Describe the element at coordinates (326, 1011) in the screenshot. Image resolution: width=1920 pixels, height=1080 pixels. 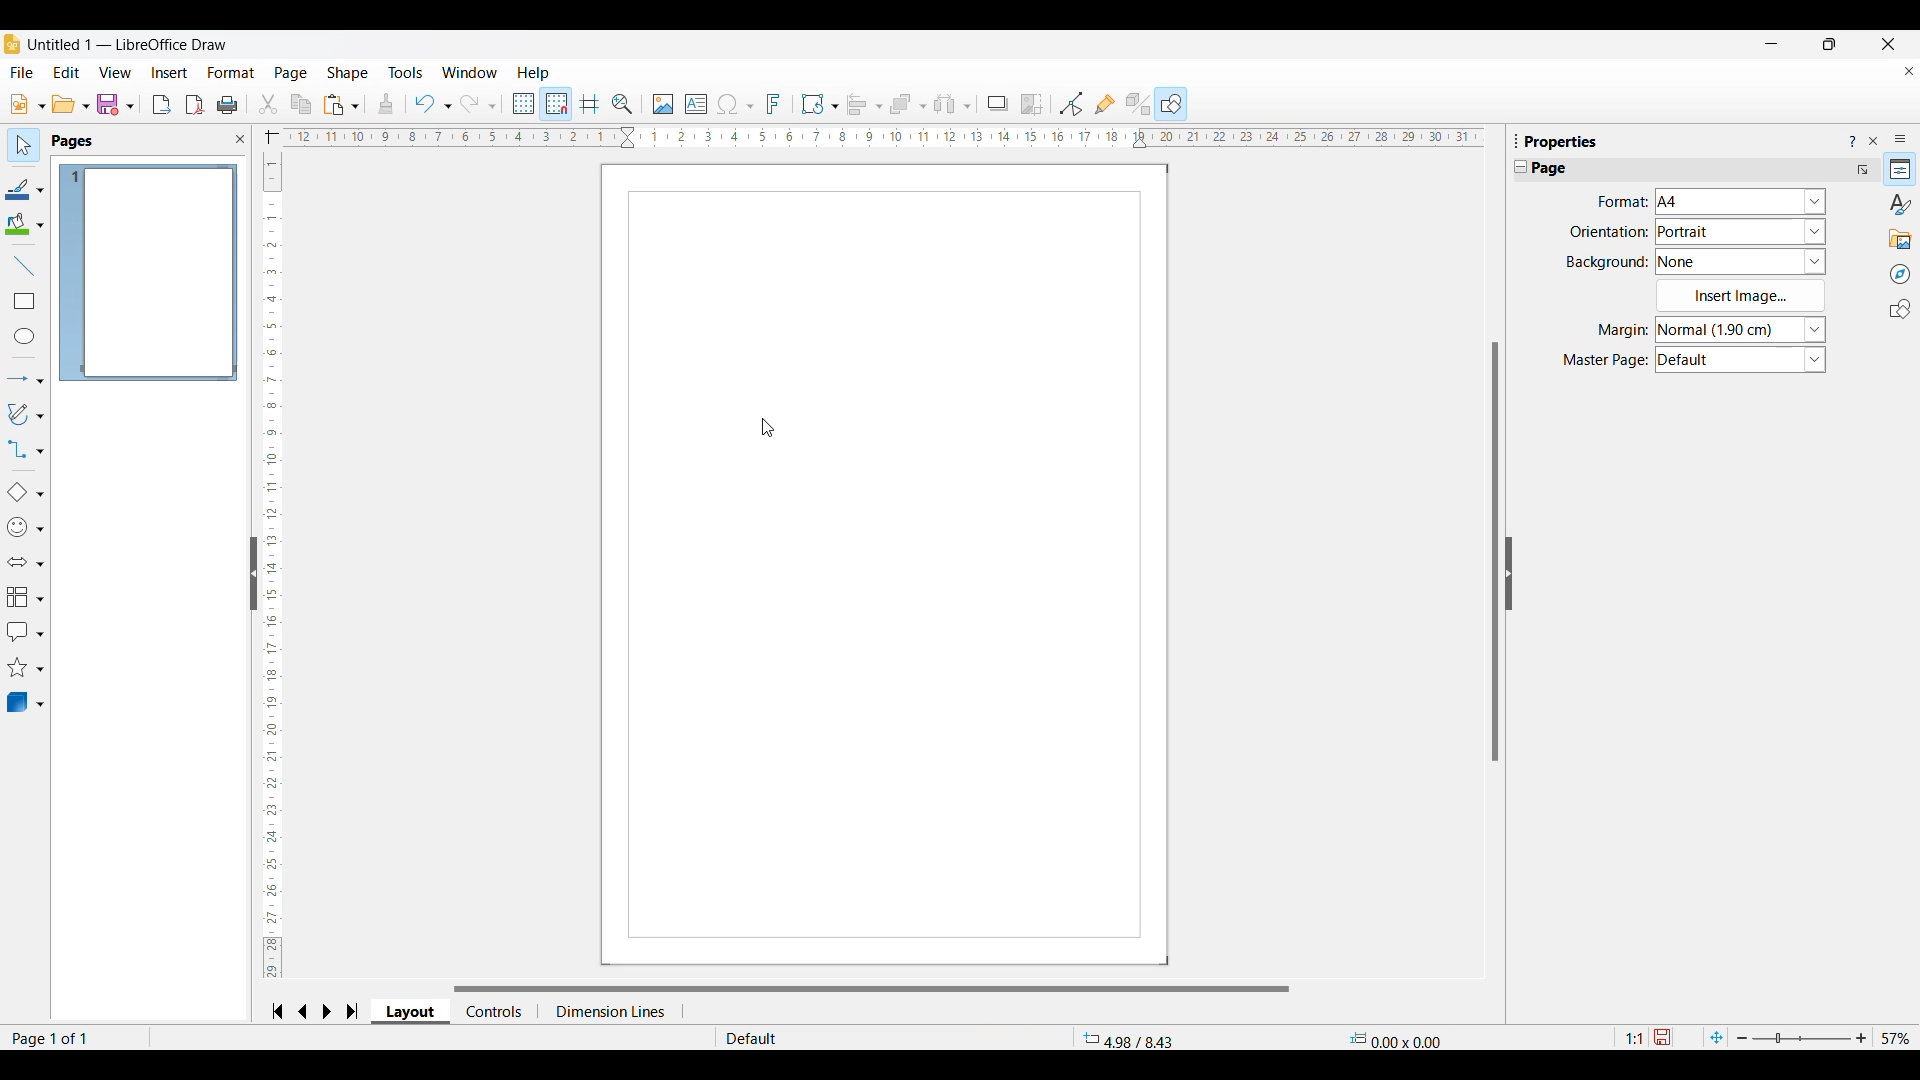
I see `Go to next slide` at that location.